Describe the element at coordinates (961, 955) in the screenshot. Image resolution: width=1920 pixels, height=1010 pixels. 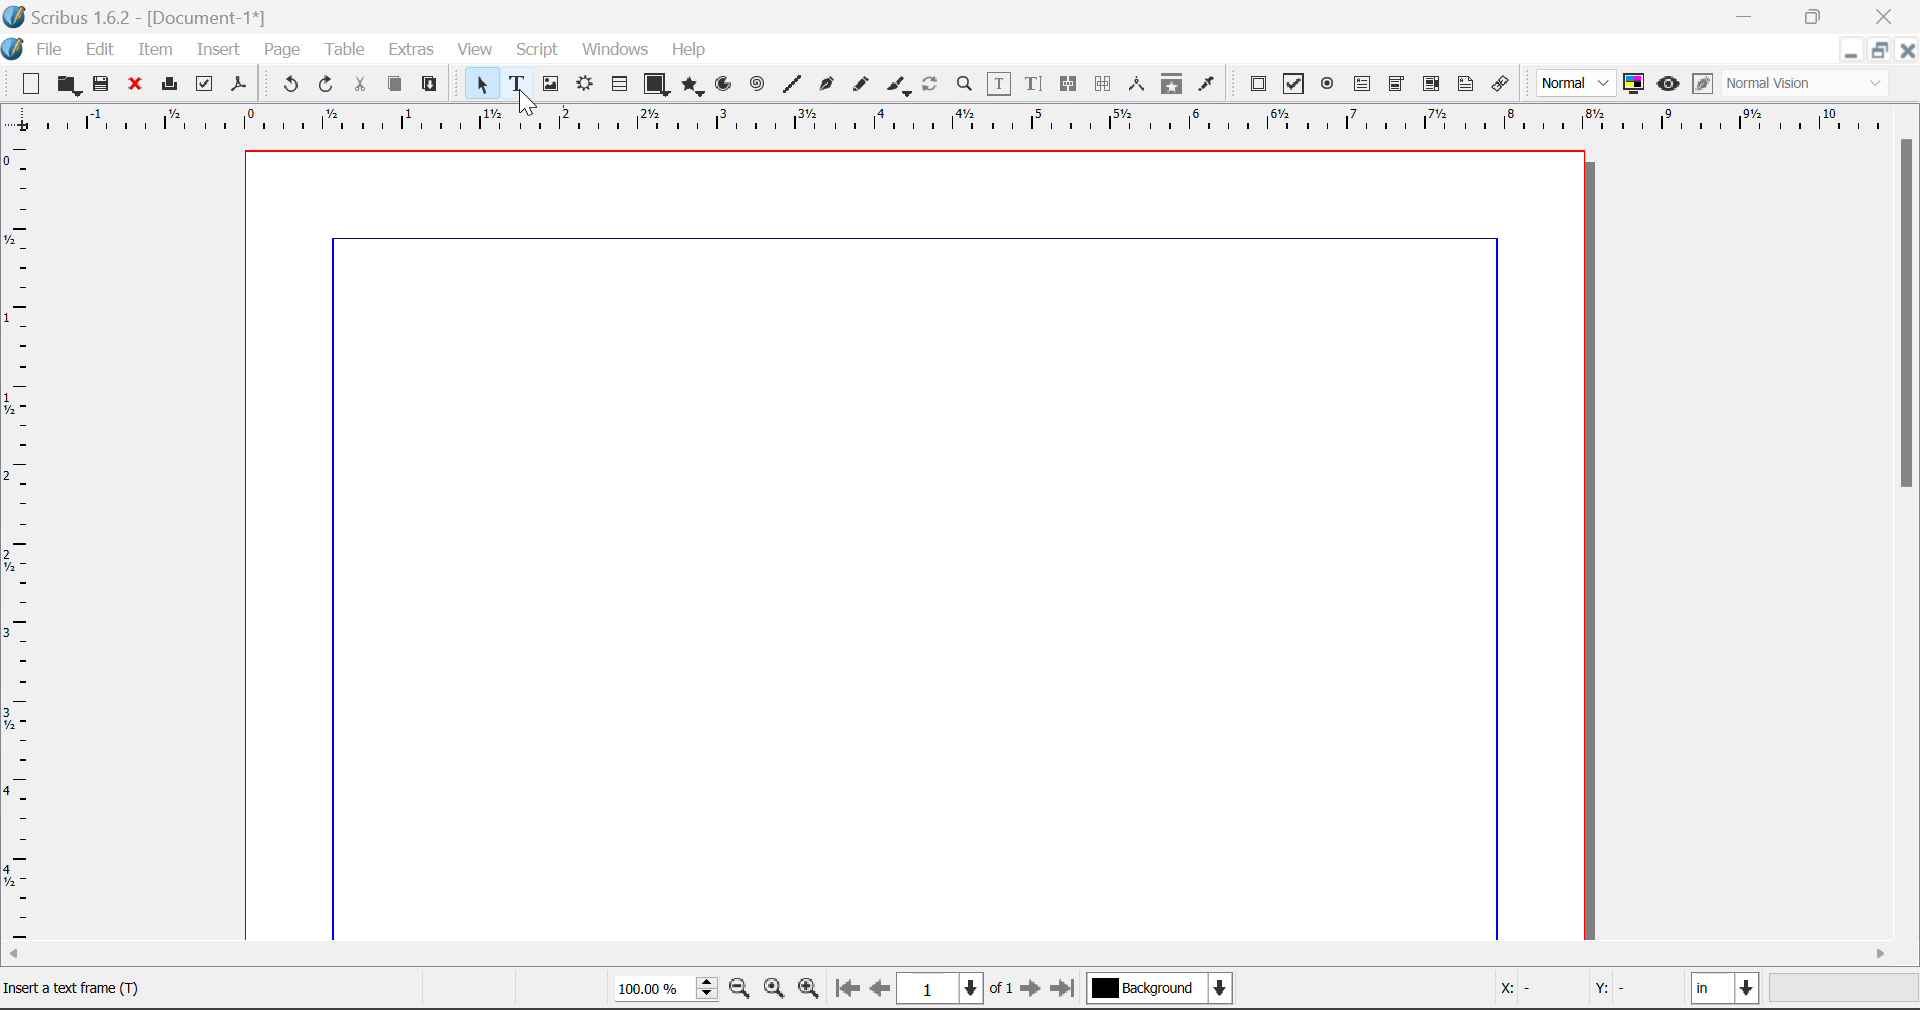
I see `Scroll Bar` at that location.